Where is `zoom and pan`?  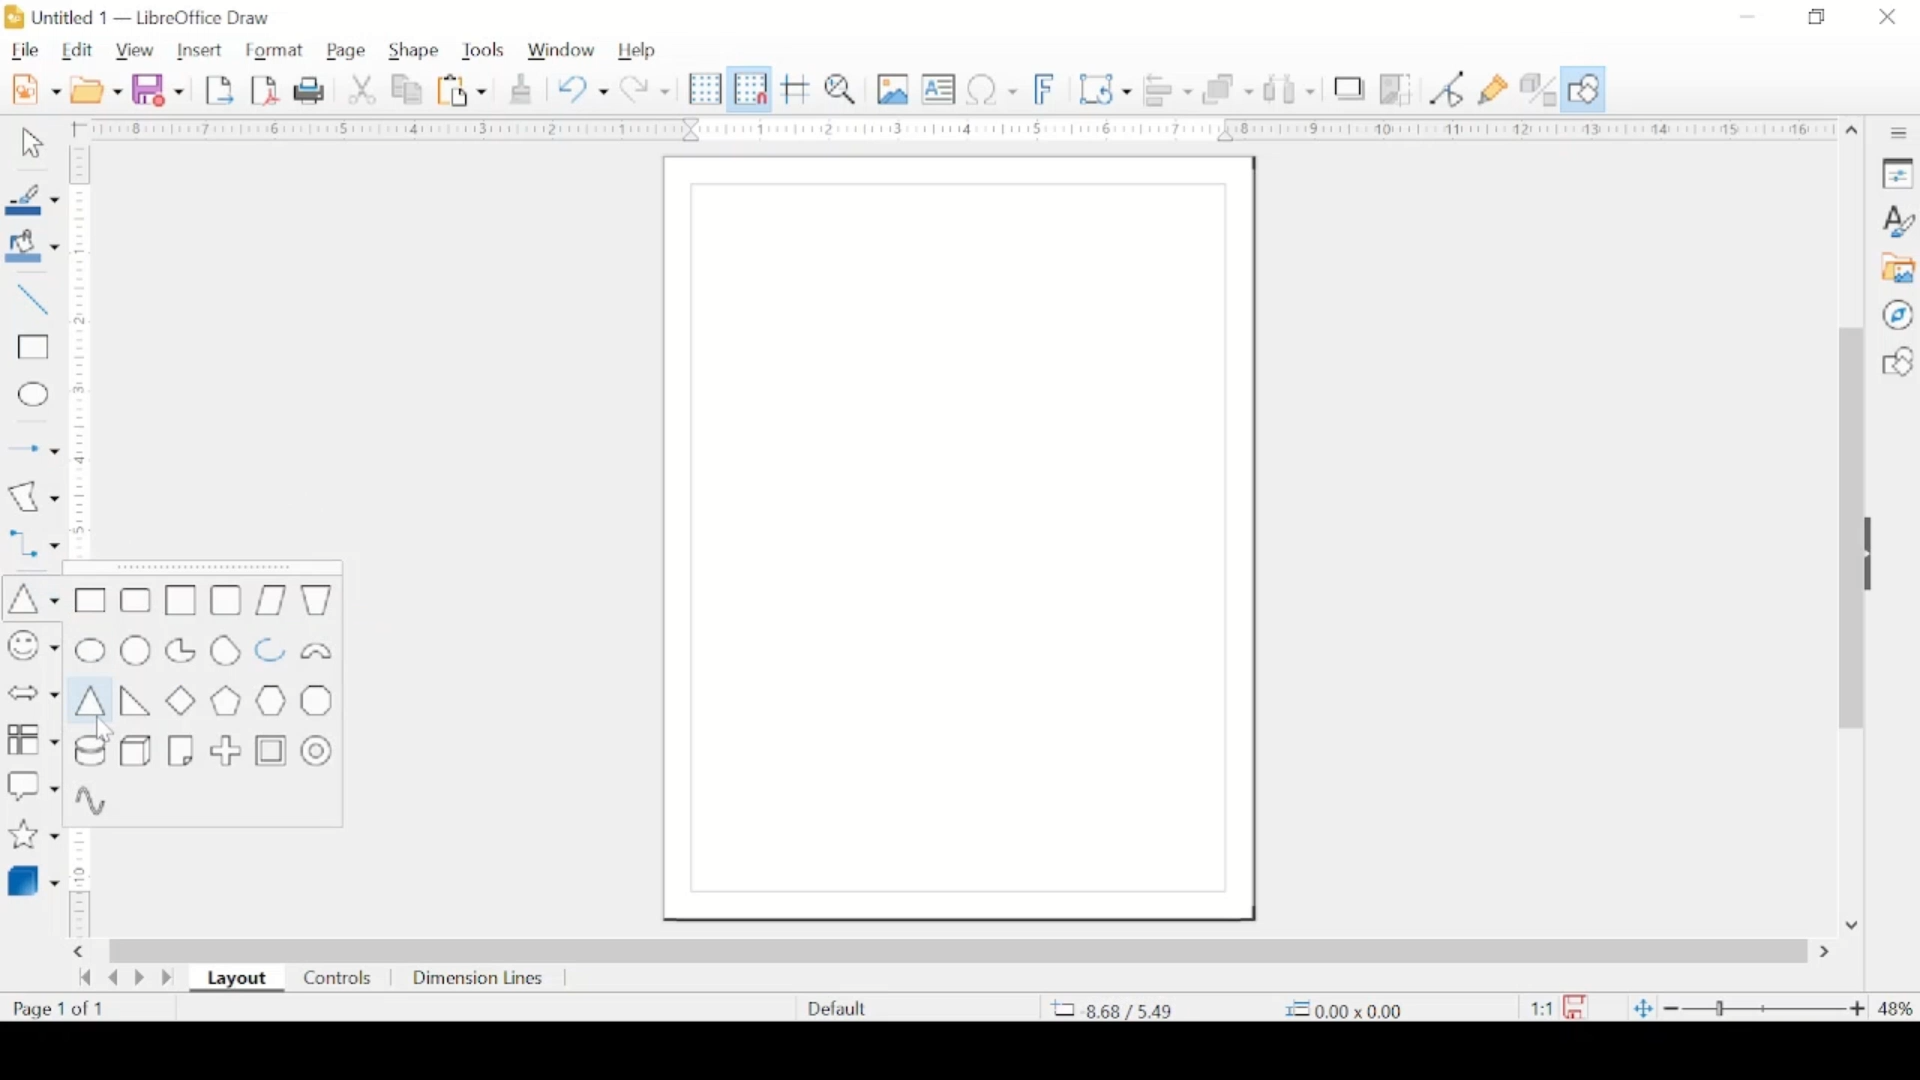
zoom and pan is located at coordinates (841, 90).